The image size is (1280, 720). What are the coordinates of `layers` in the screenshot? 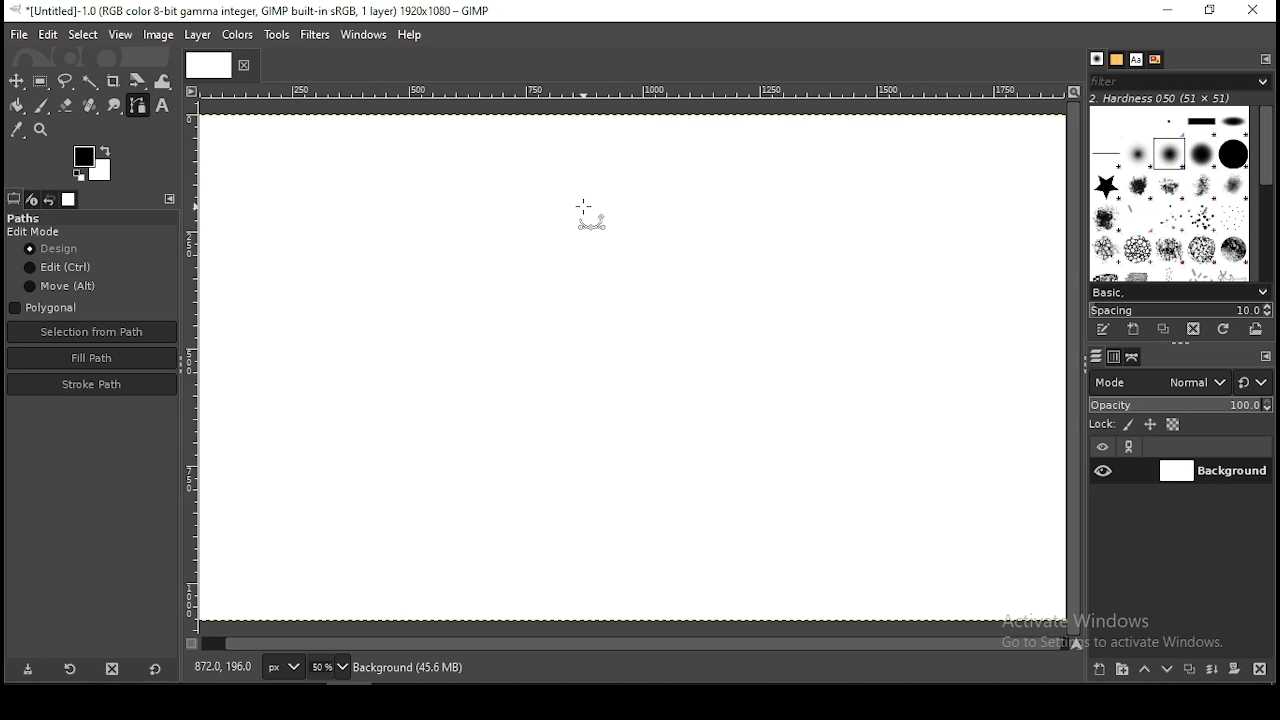 It's located at (1097, 356).